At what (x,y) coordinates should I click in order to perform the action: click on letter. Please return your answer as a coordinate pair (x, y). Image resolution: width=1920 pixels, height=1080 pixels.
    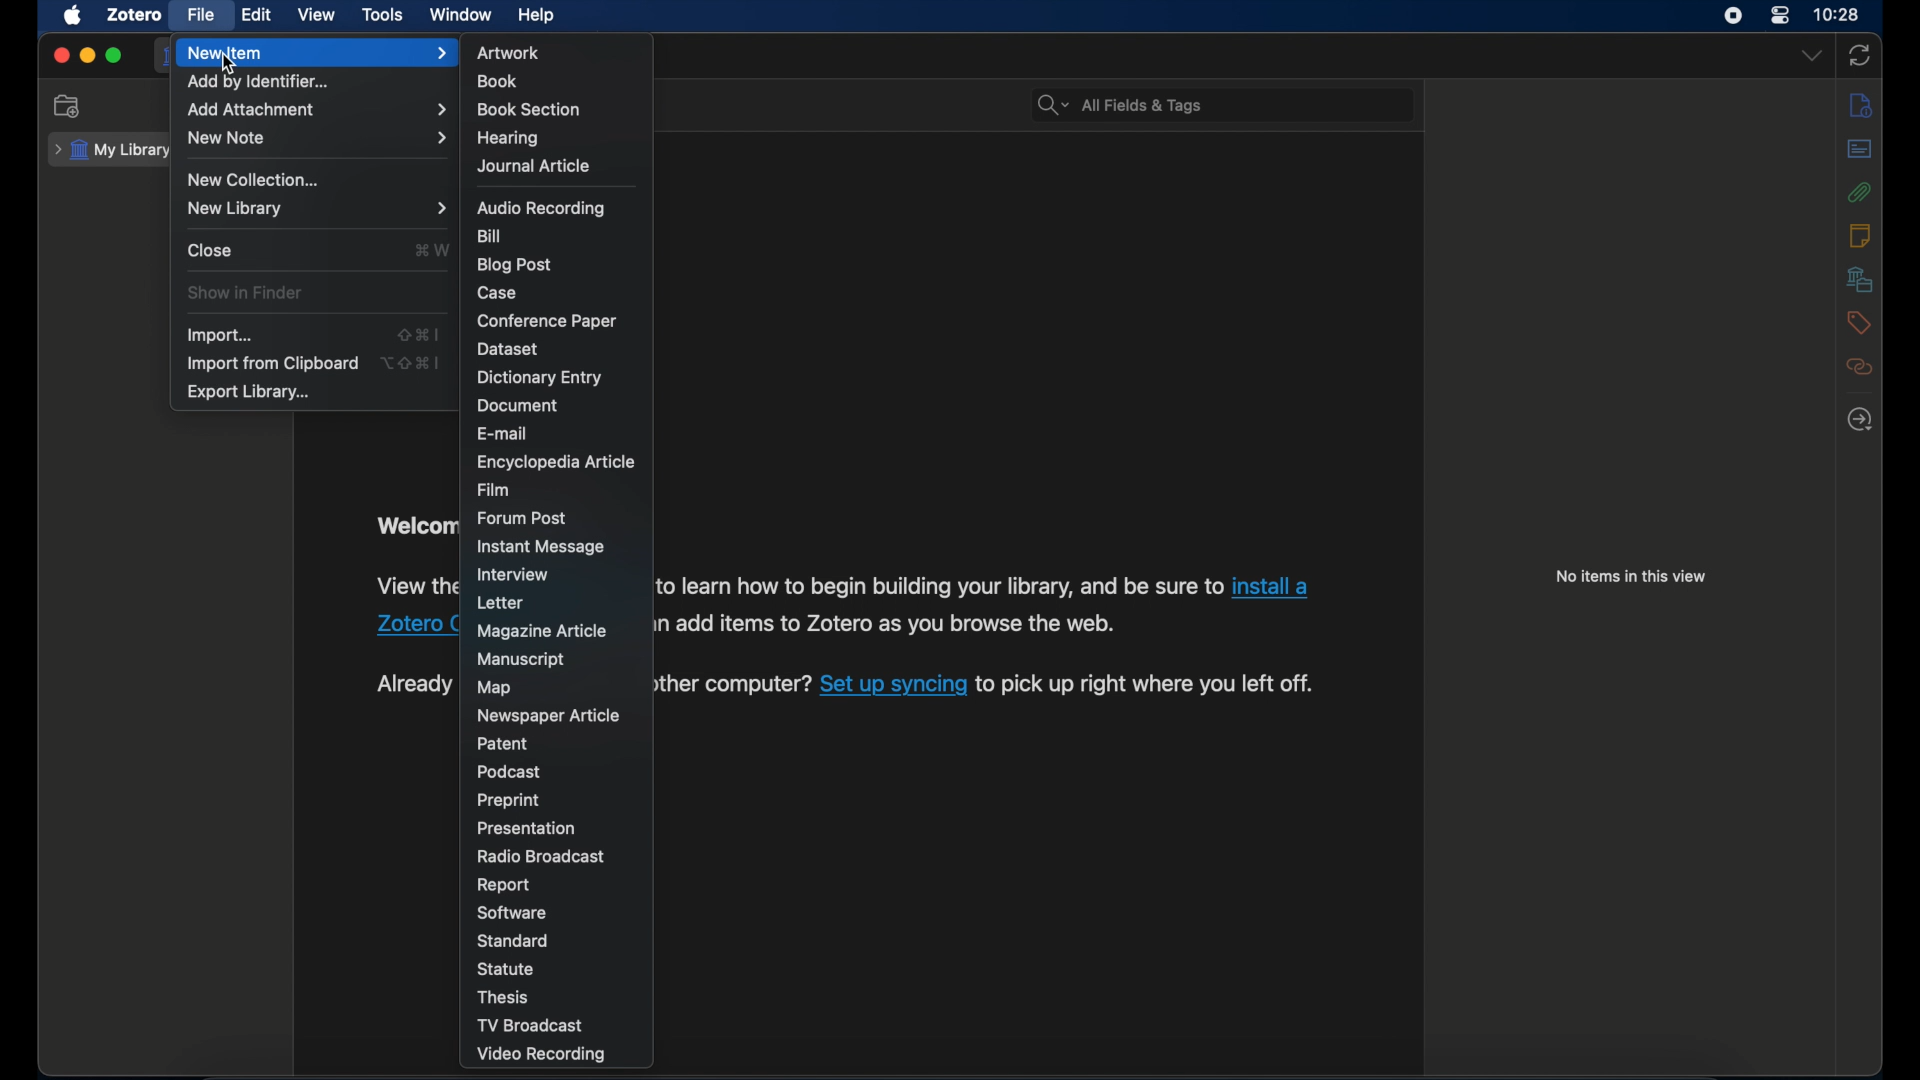
    Looking at the image, I should click on (503, 602).